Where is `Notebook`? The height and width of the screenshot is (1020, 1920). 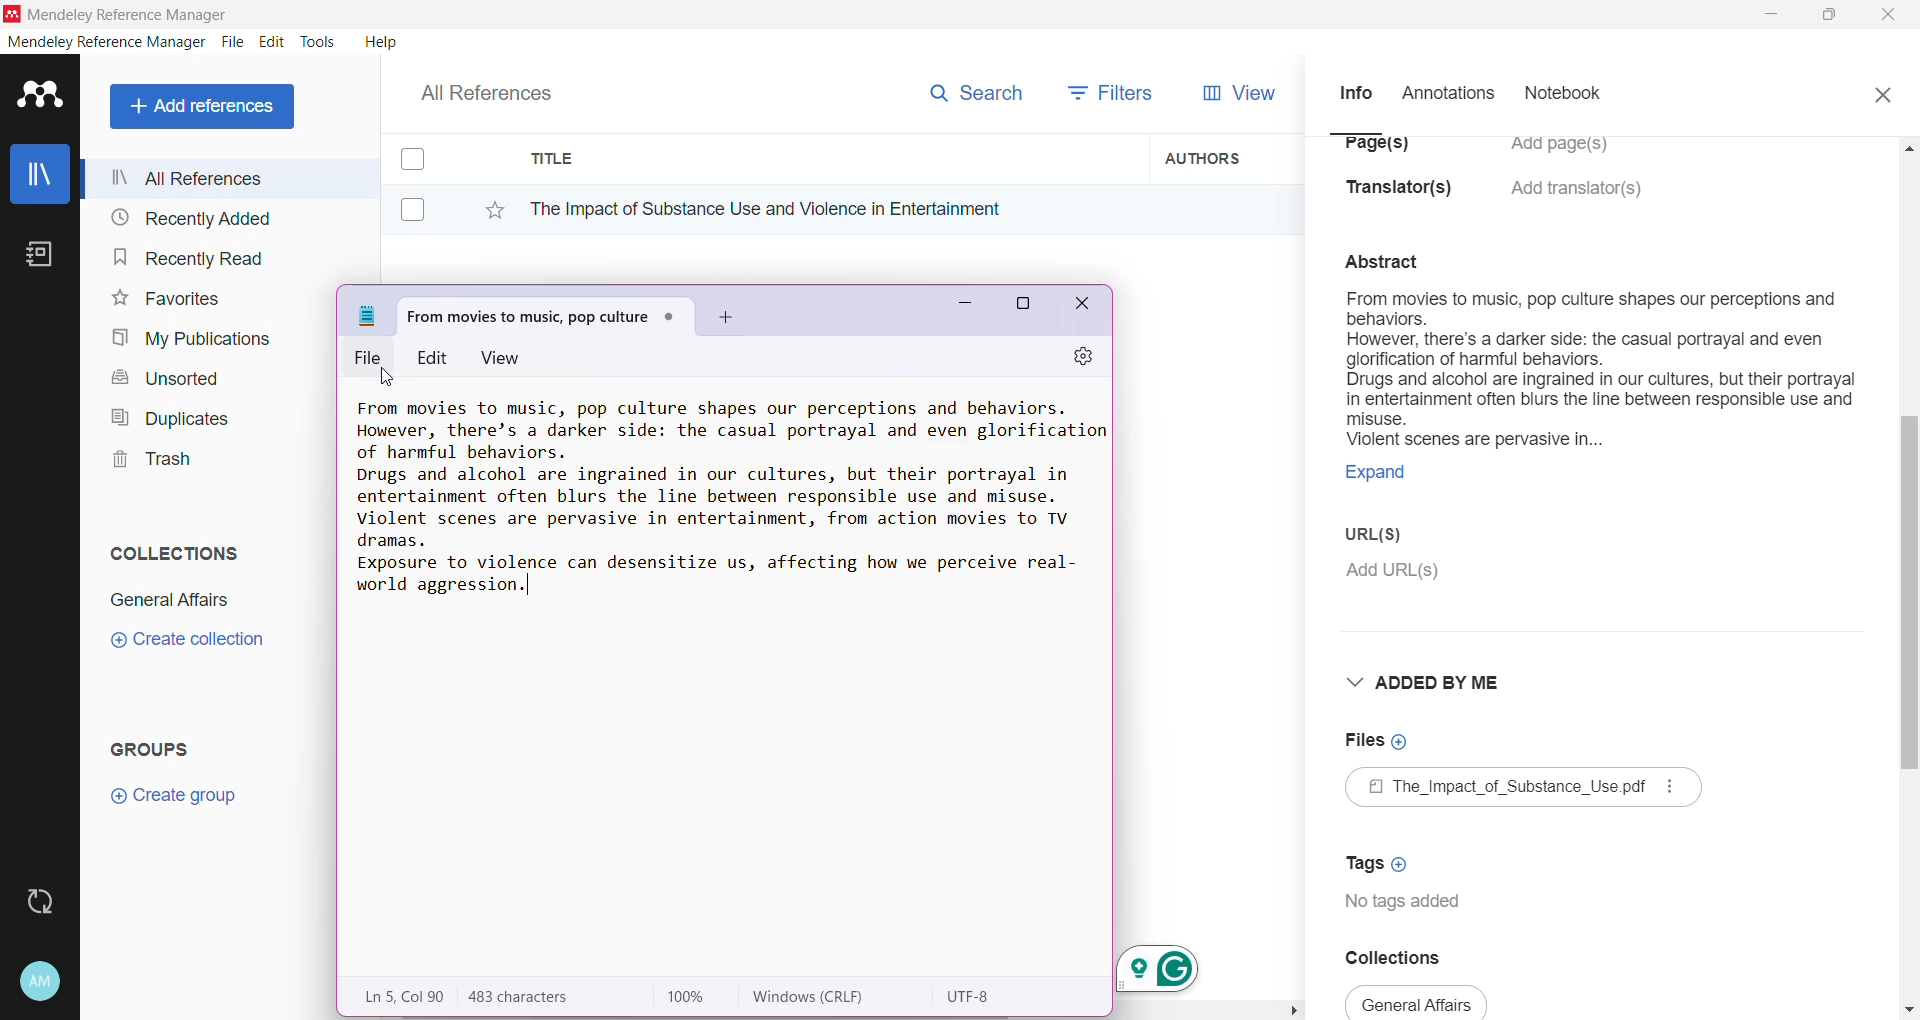 Notebook is located at coordinates (1569, 95).